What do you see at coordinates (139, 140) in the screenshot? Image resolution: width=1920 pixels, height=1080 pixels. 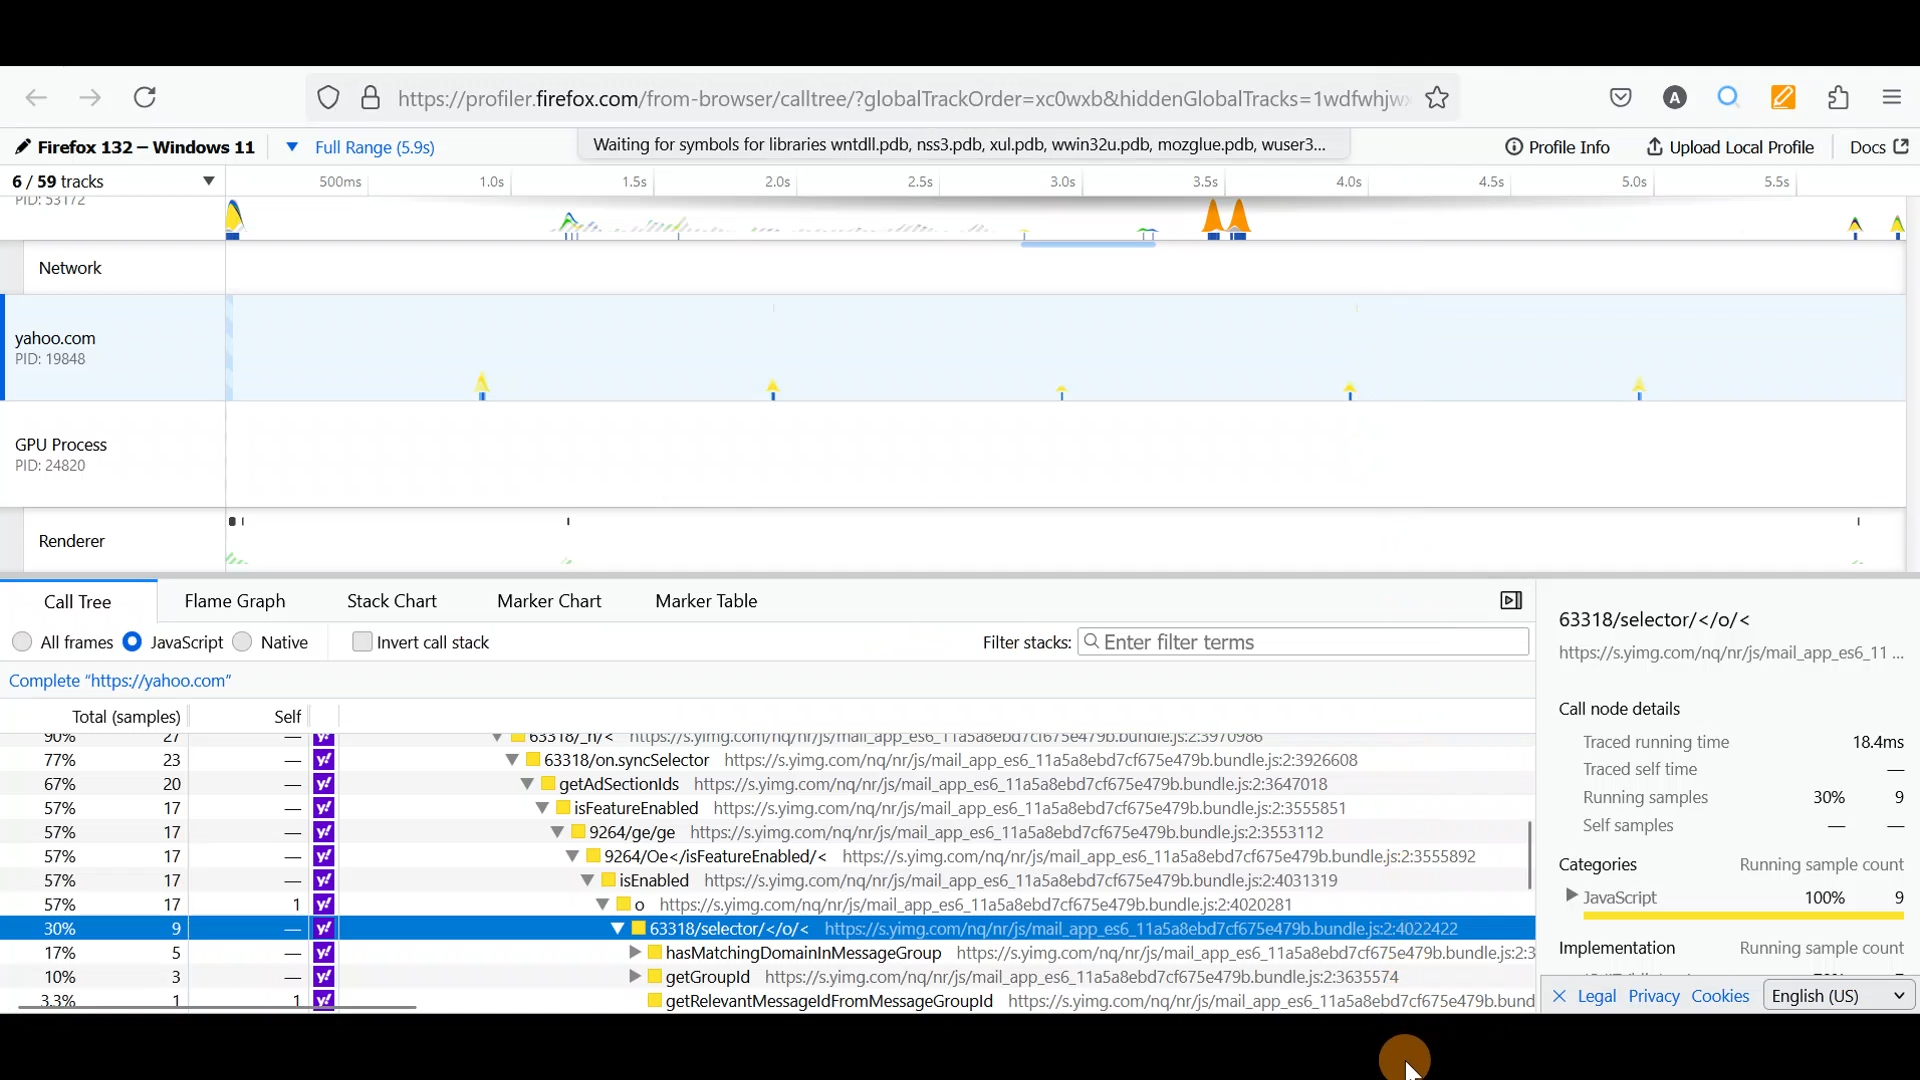 I see `Bookmark 1` at bounding box center [139, 140].